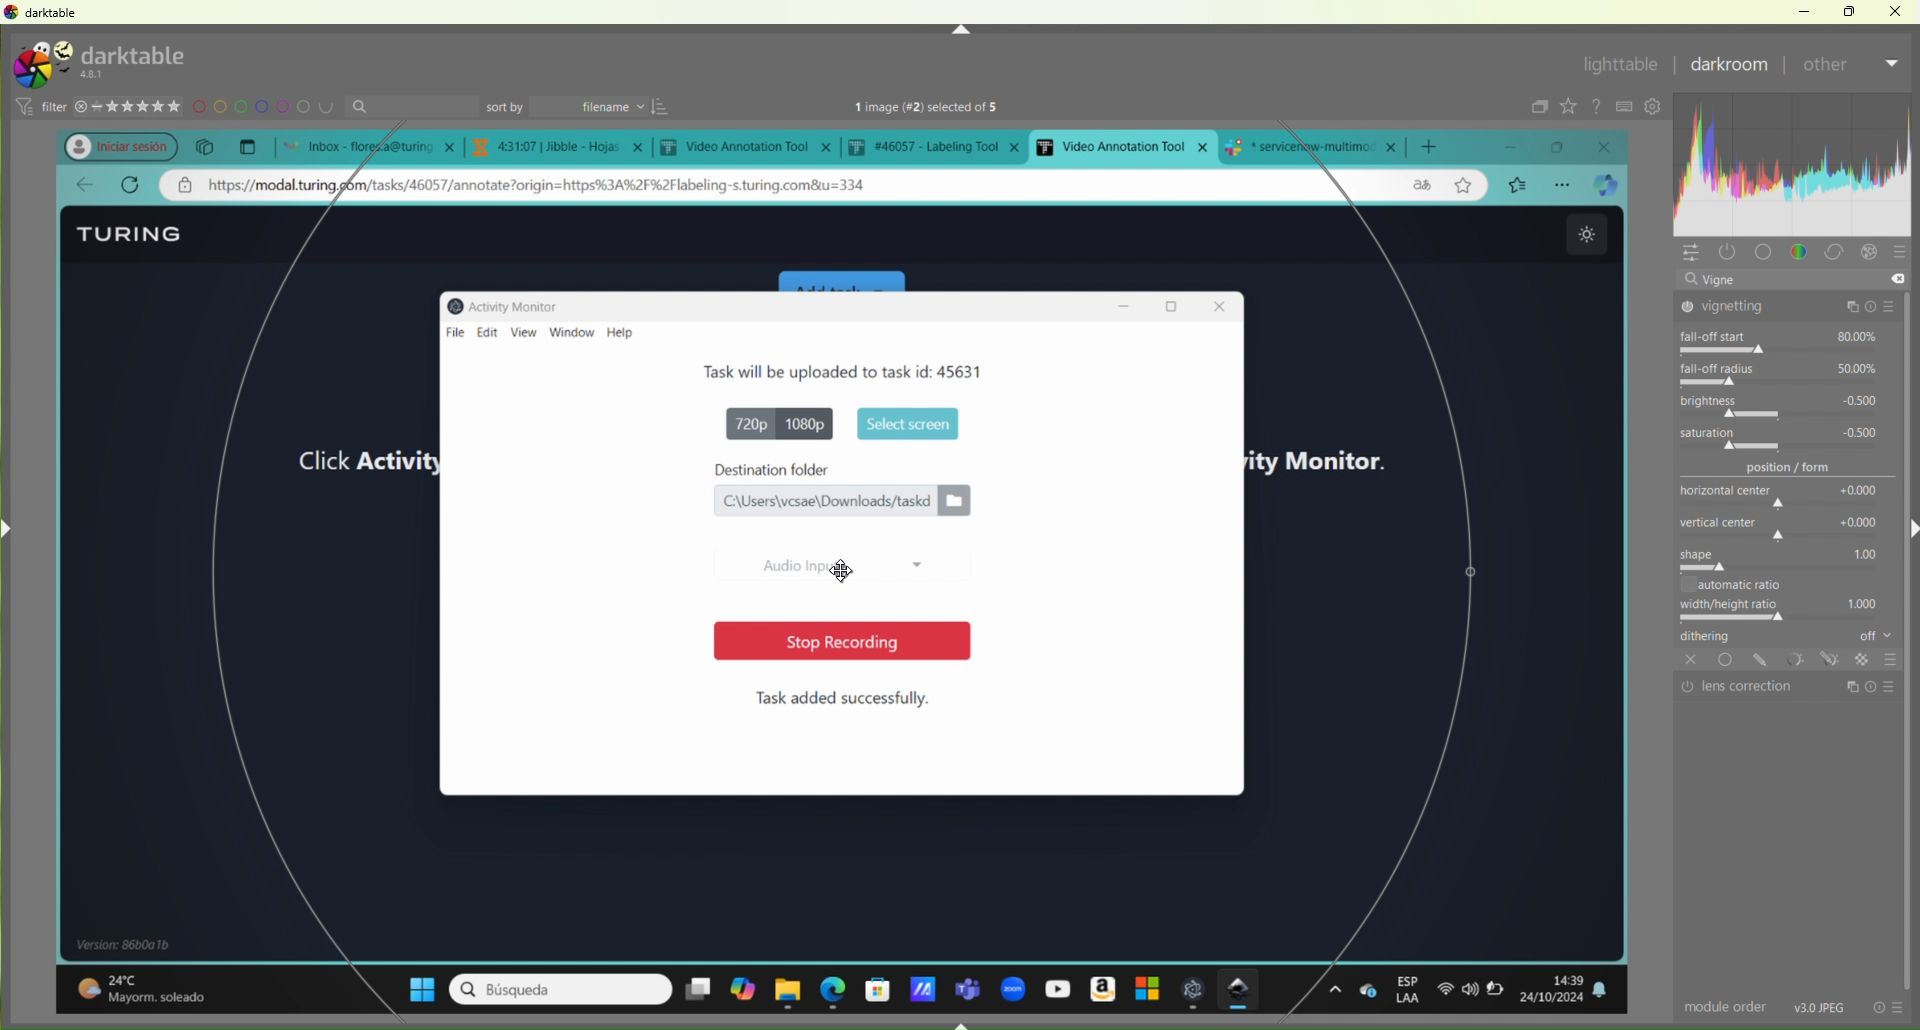  I want to click on start screen, so click(904, 422).